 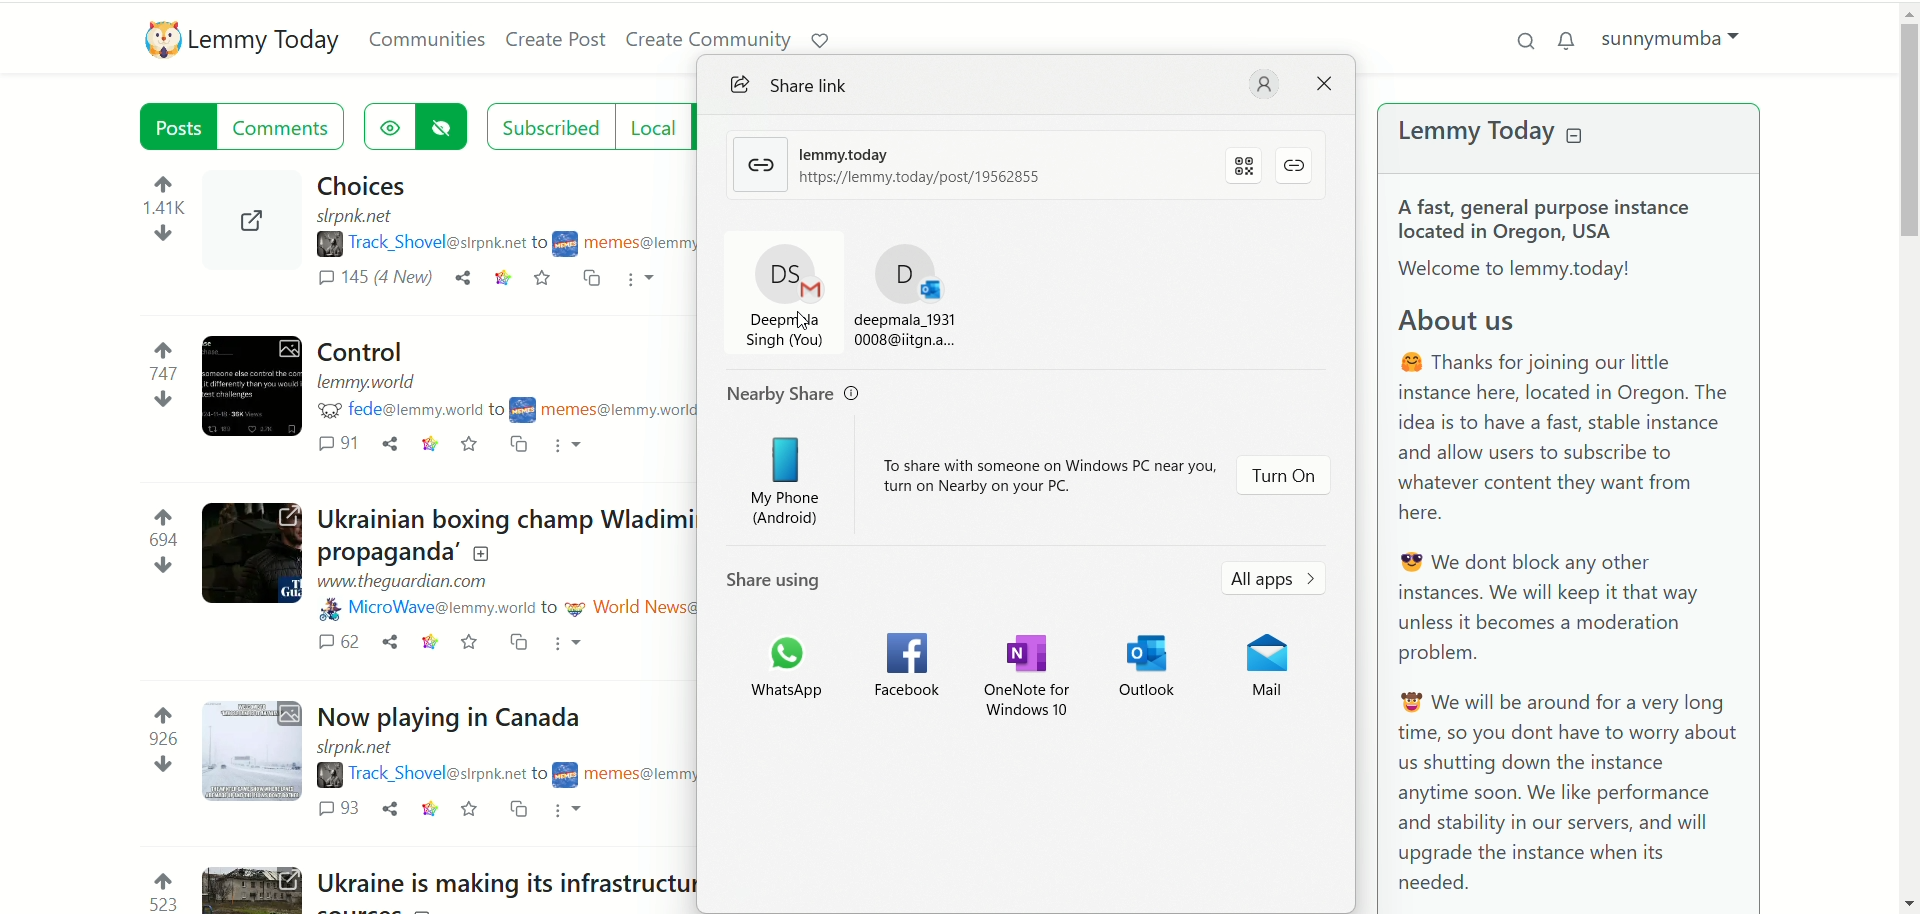 What do you see at coordinates (344, 445) in the screenshot?
I see `comments` at bounding box center [344, 445].